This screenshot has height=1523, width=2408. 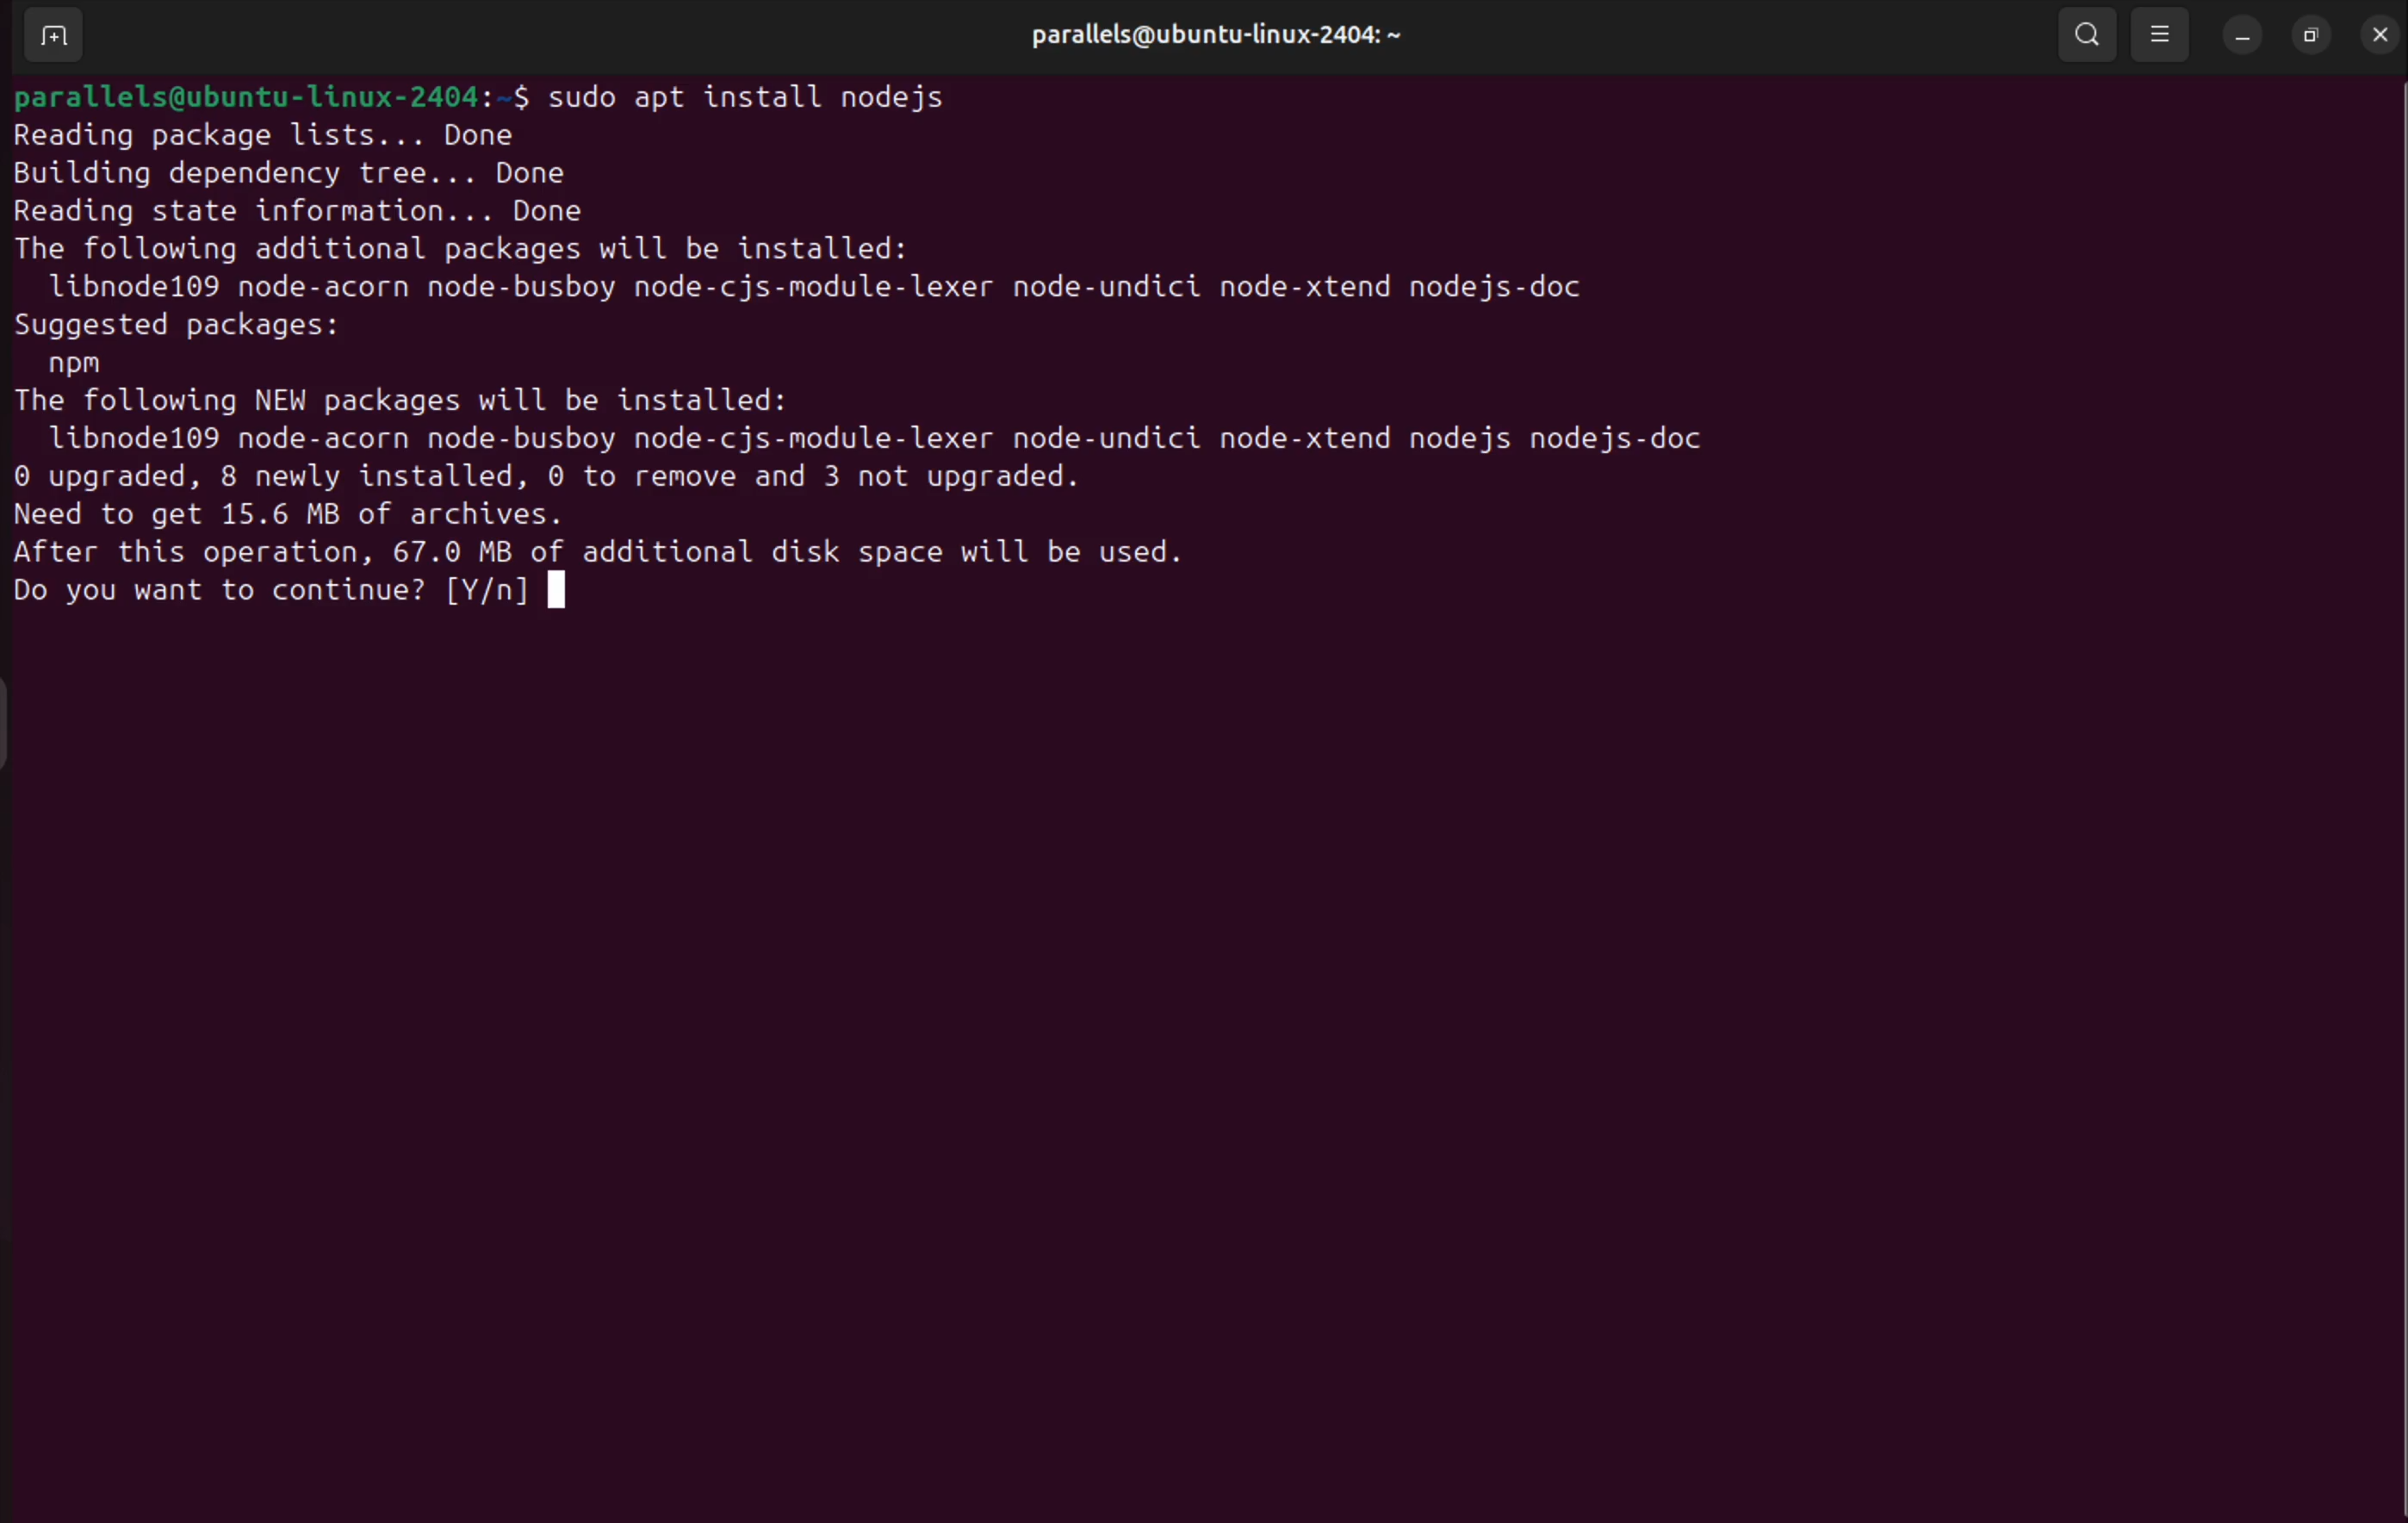 I want to click on Y/n, so click(x=495, y=598).